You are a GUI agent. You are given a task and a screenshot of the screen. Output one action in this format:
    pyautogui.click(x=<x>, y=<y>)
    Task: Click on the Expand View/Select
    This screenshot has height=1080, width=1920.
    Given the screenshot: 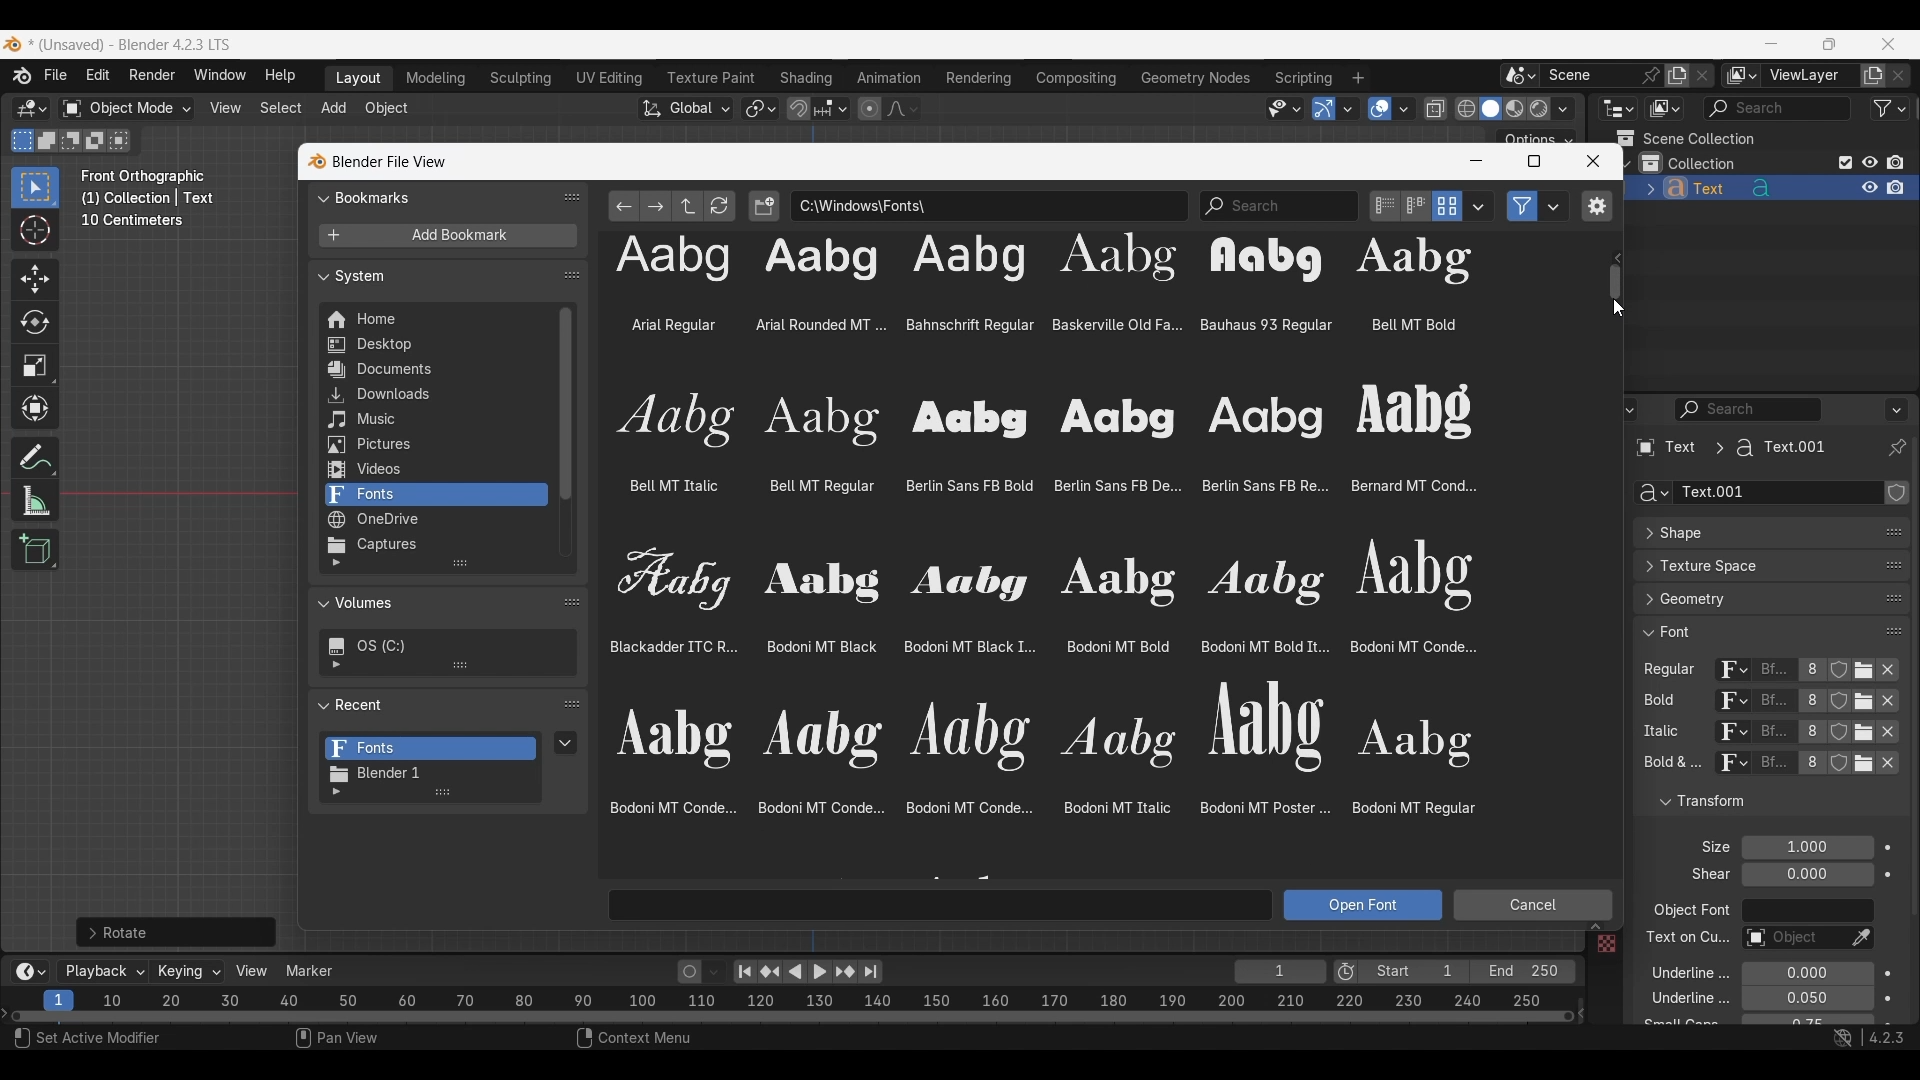 What is the action you would take?
    pyautogui.click(x=1595, y=927)
    